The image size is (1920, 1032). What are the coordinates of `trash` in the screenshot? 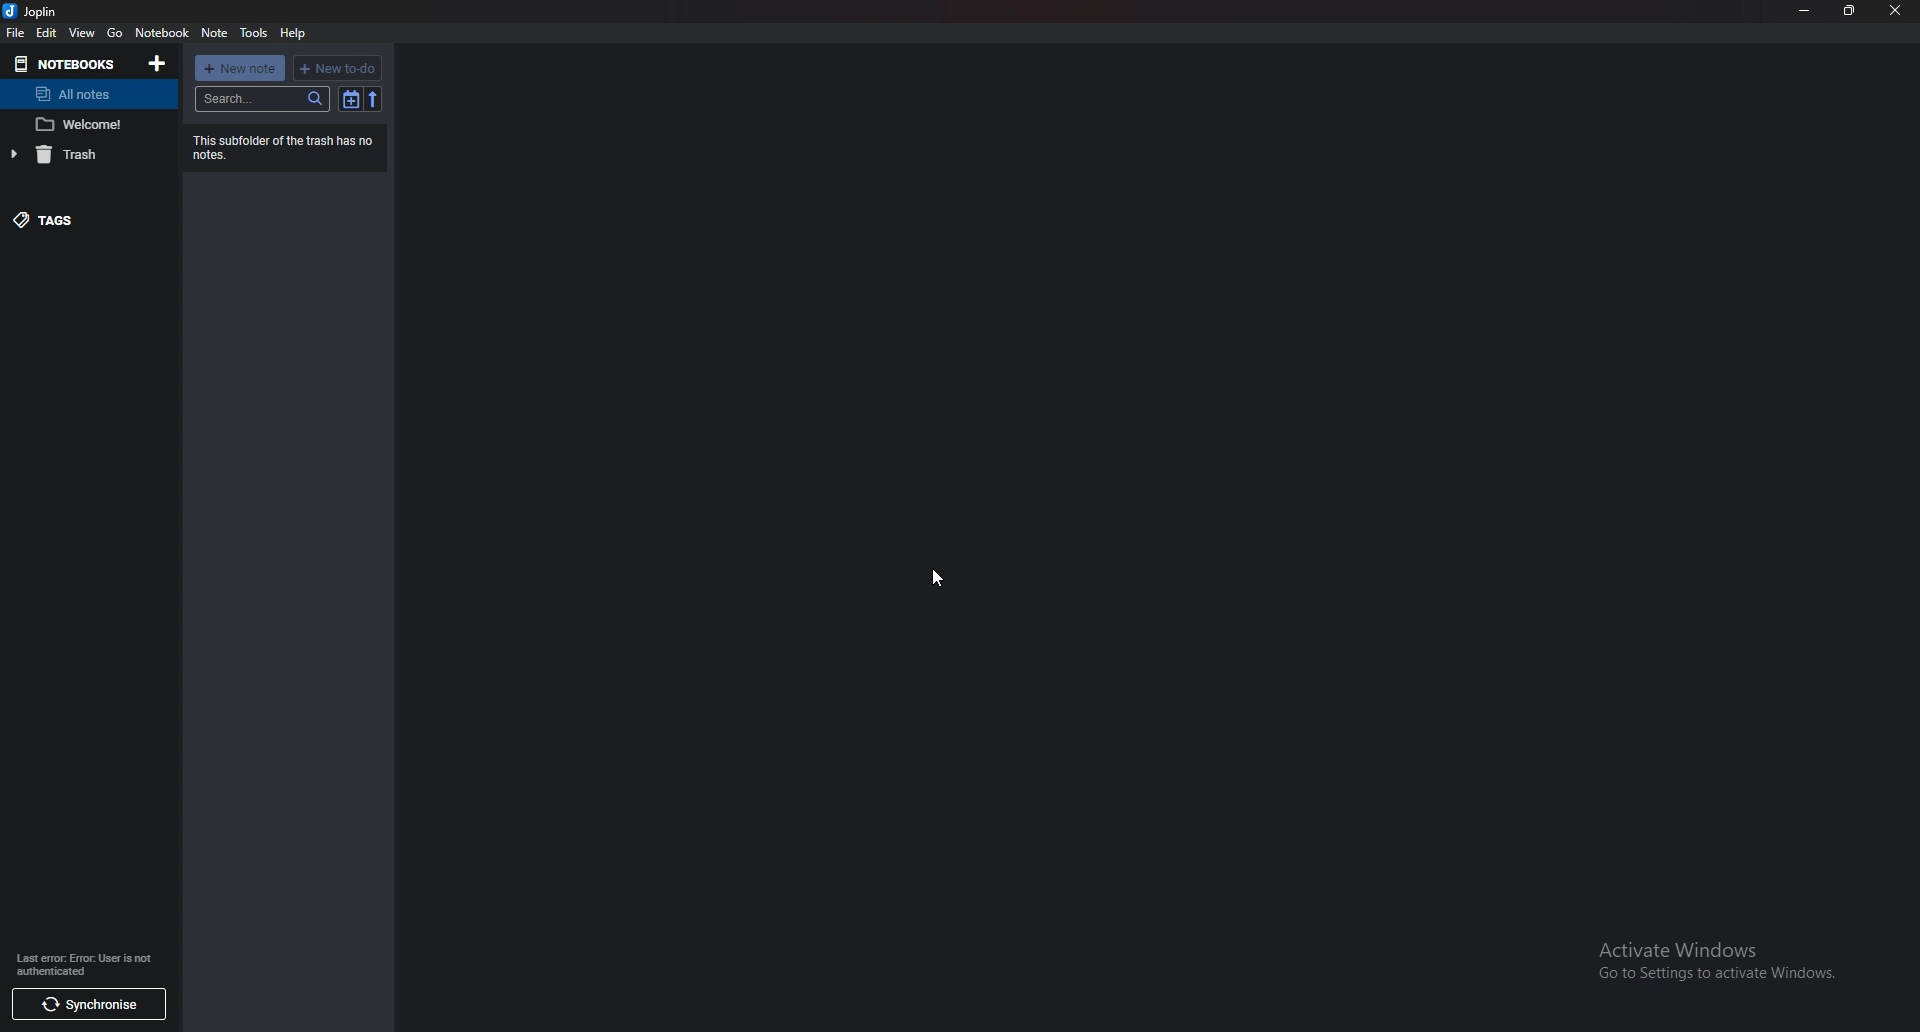 It's located at (80, 153).